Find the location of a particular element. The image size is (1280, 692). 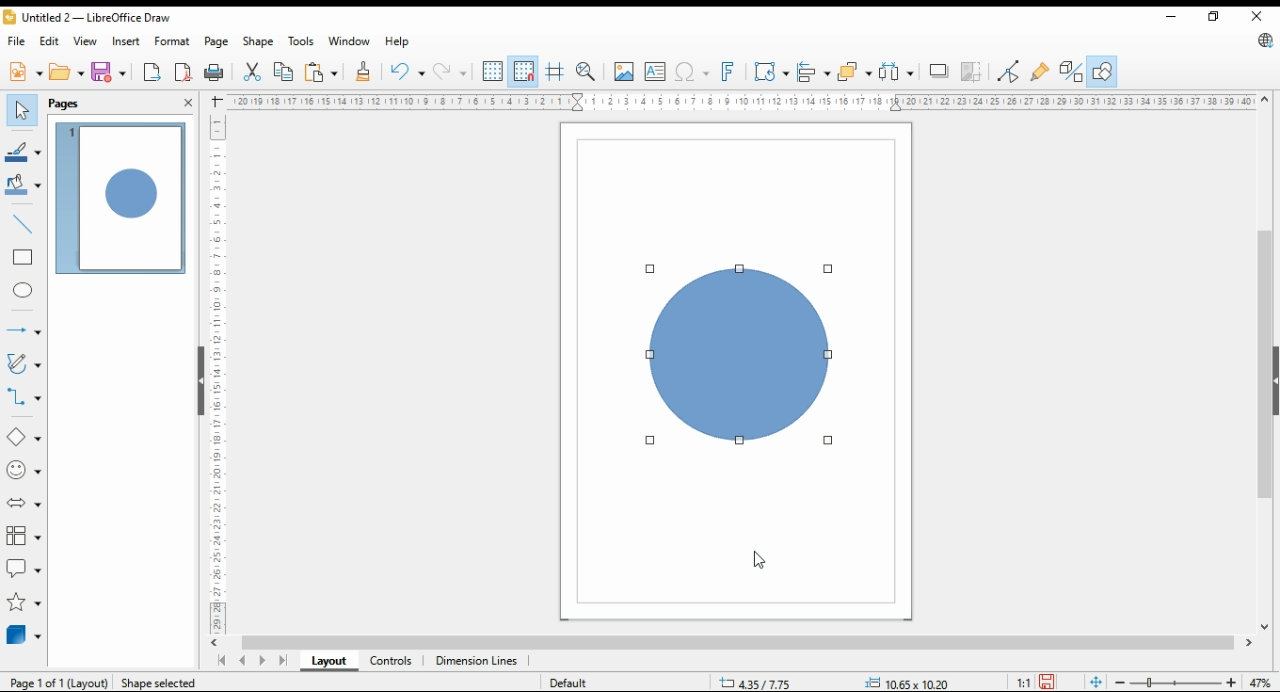

first page is located at coordinates (224, 660).